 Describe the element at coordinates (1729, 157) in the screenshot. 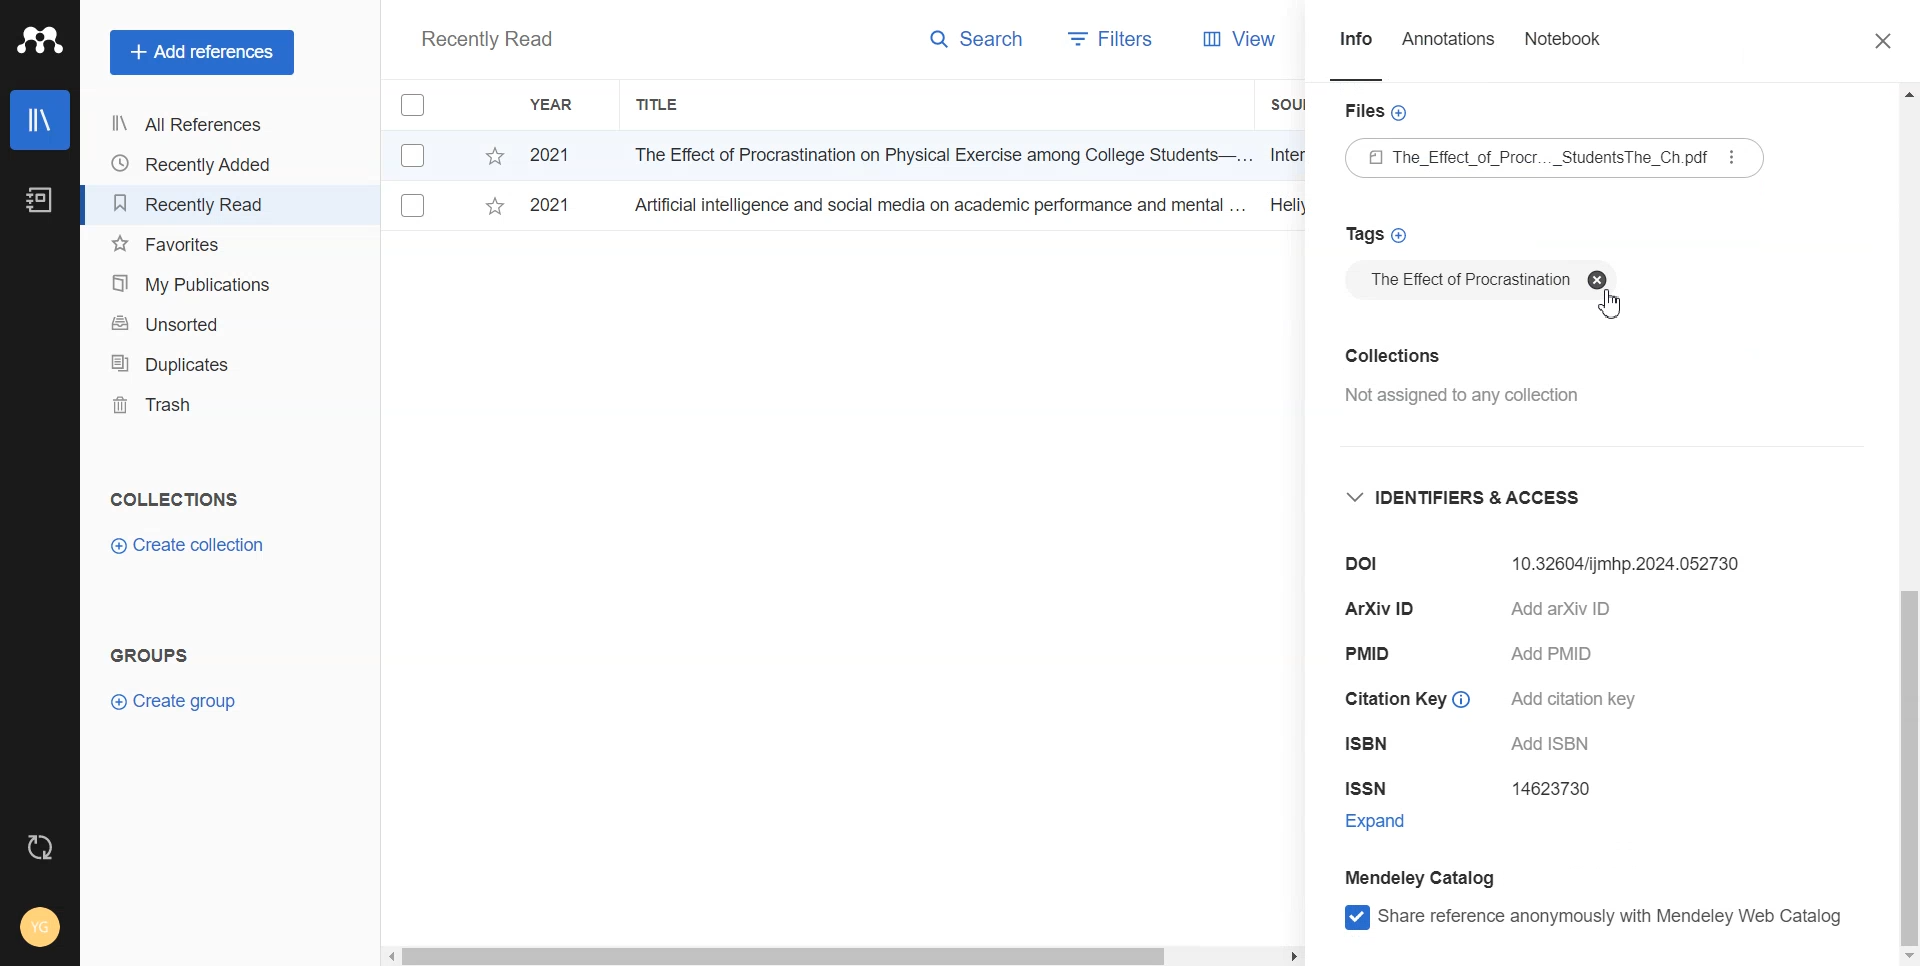

I see `More` at that location.